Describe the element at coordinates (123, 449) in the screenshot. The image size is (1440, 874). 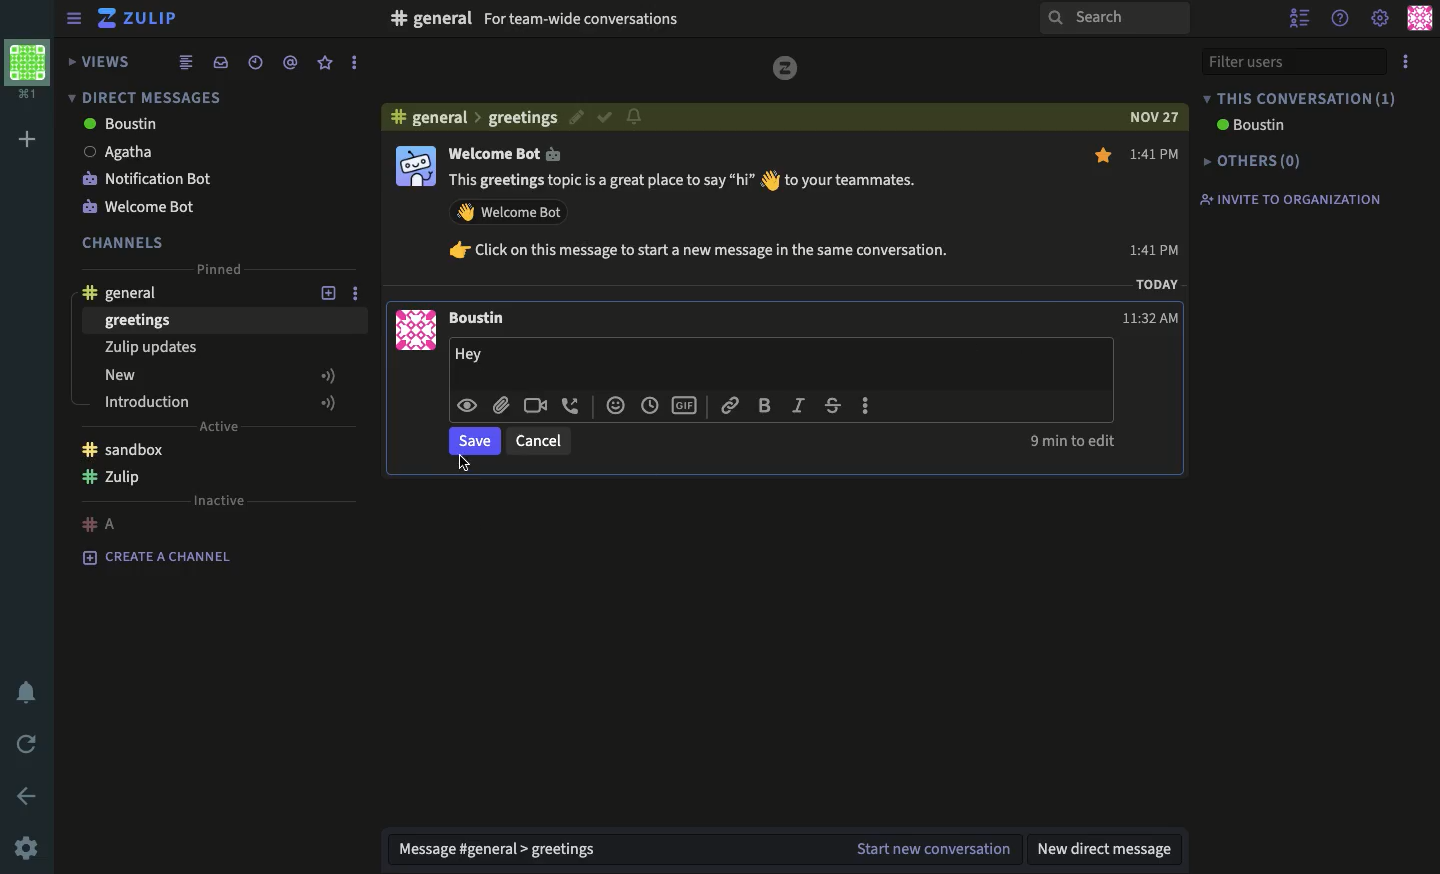
I see `sandbox` at that location.